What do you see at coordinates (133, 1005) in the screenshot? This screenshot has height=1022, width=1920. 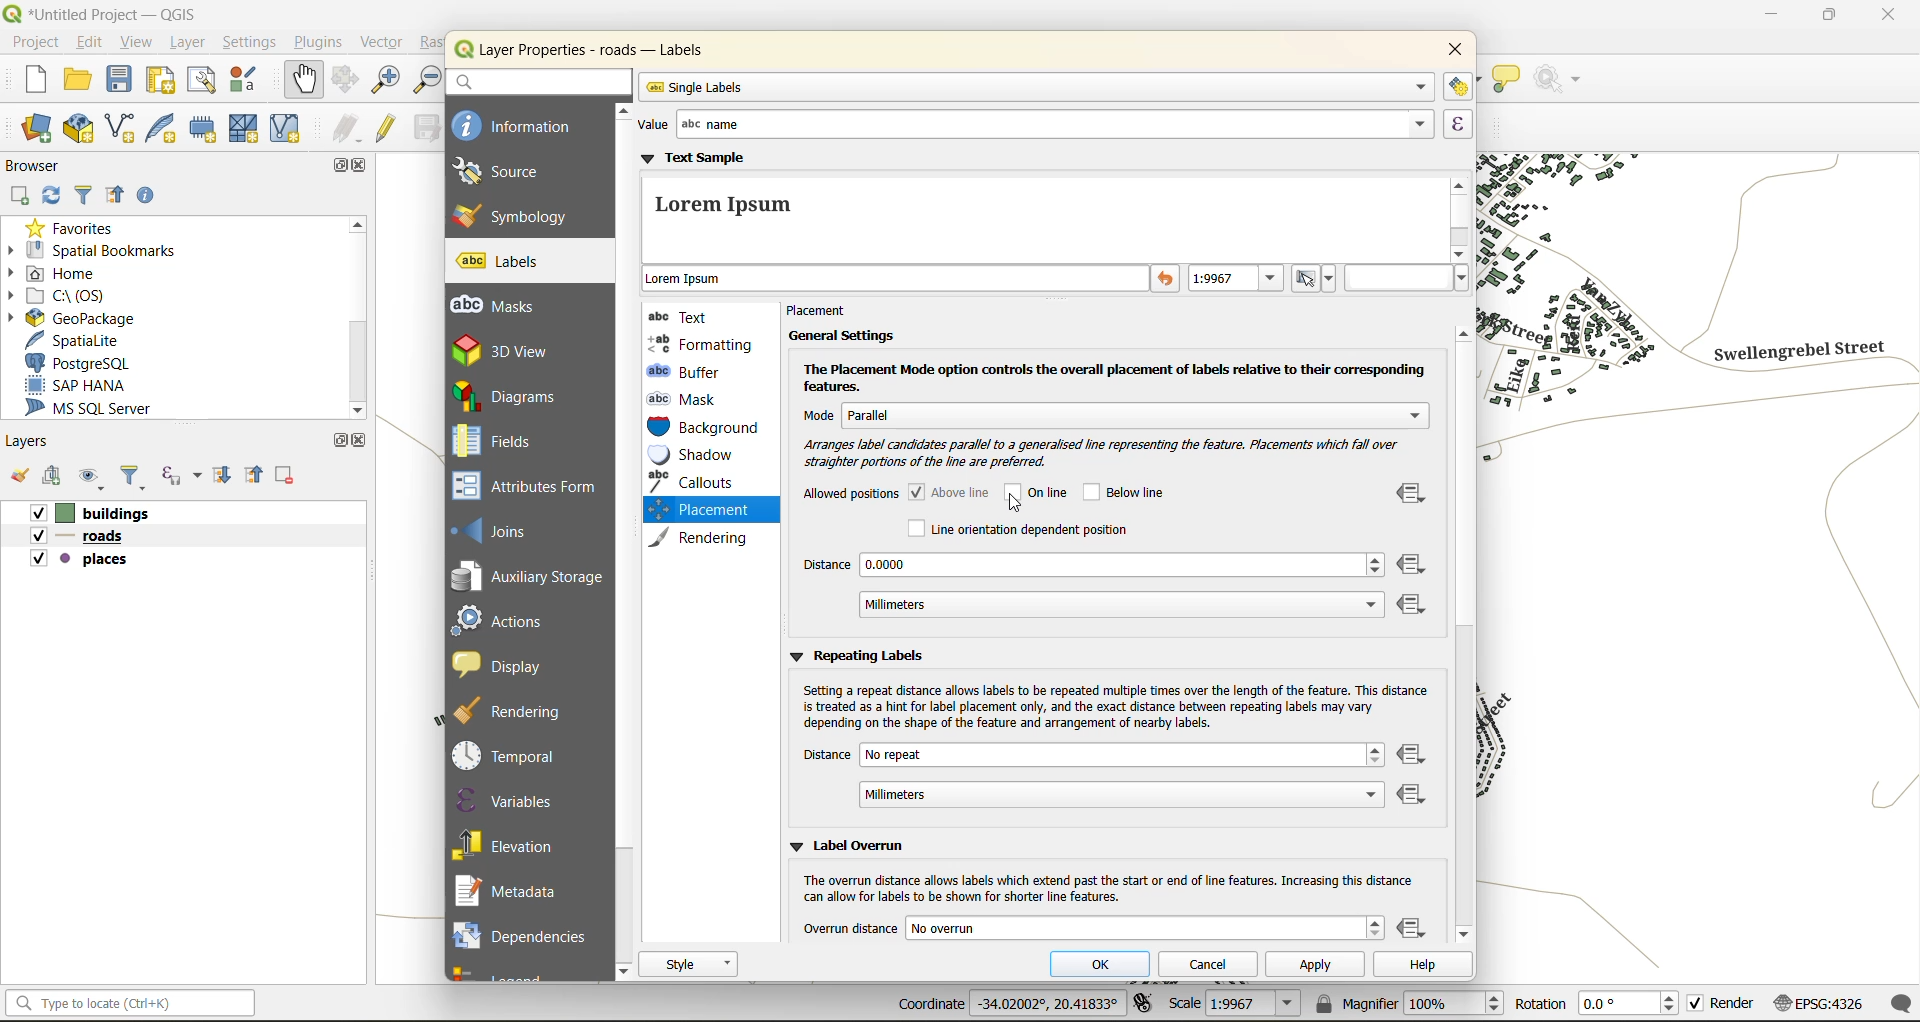 I see `status bar` at bounding box center [133, 1005].